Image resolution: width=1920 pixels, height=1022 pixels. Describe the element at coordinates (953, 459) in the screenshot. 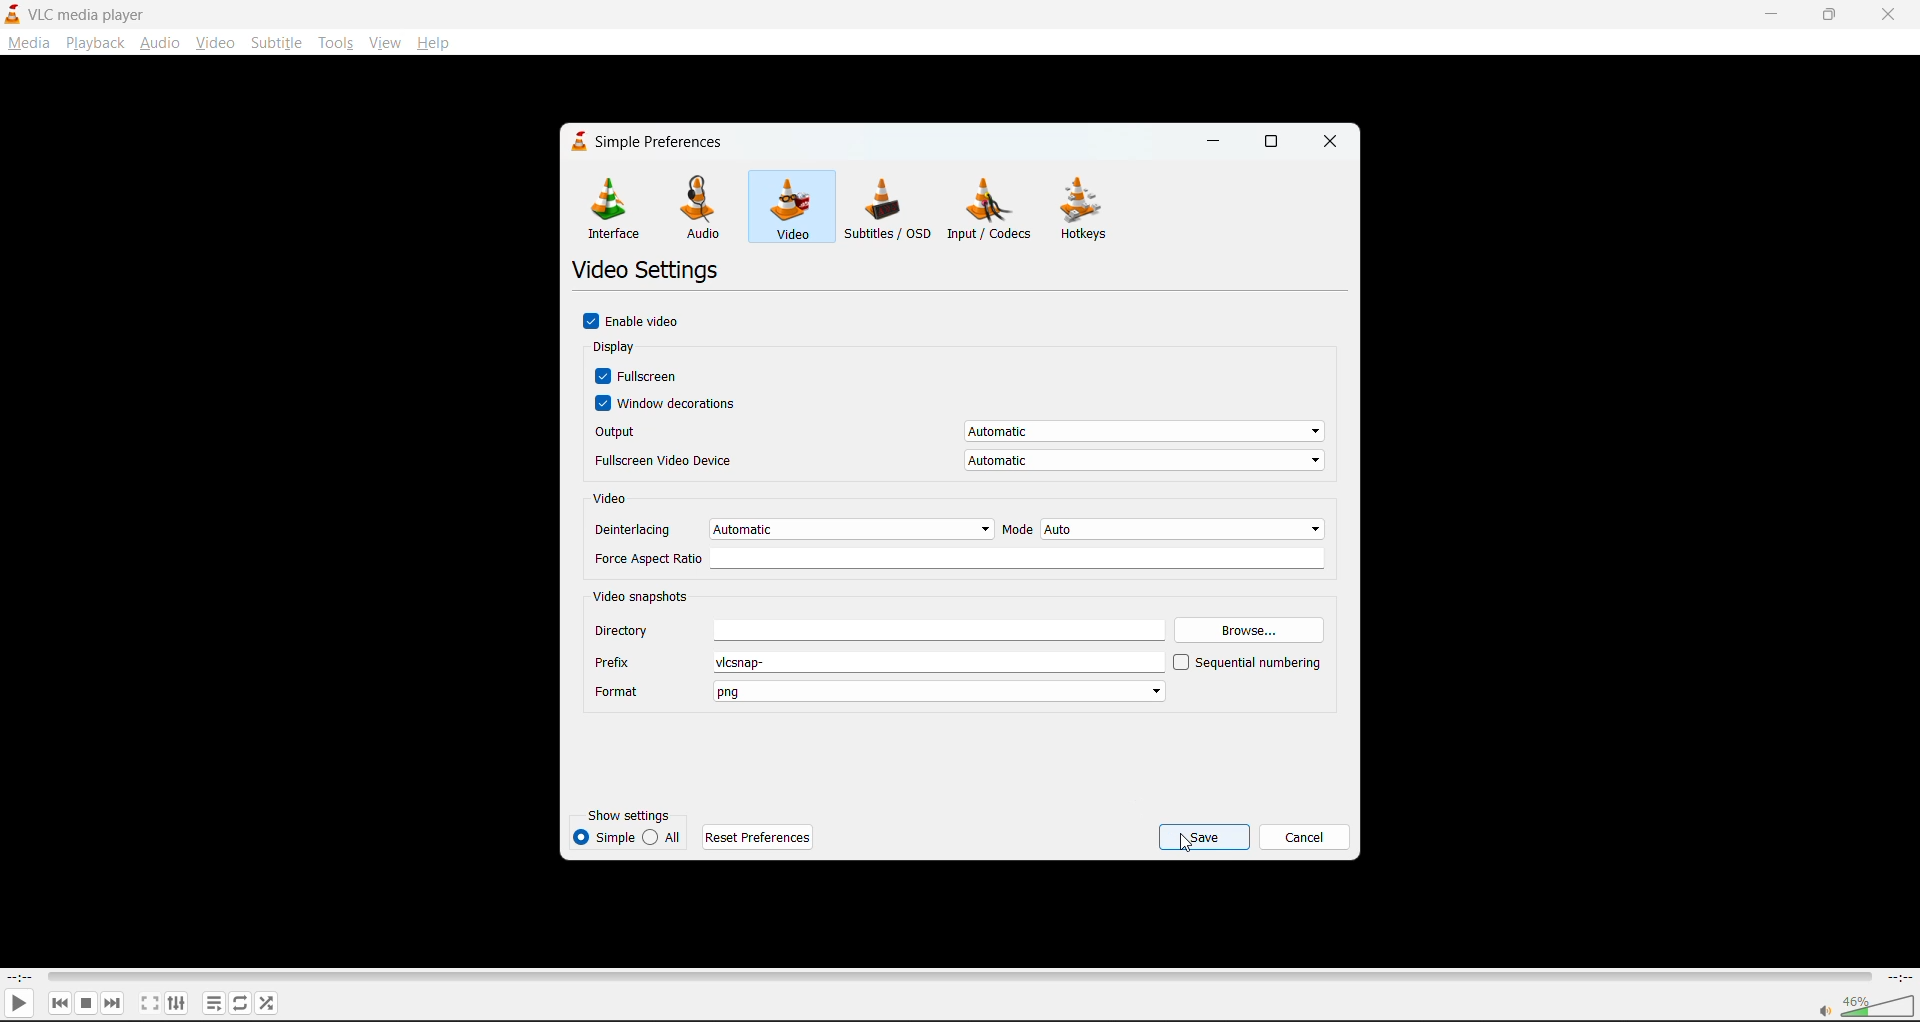

I see `fullscreen video device` at that location.